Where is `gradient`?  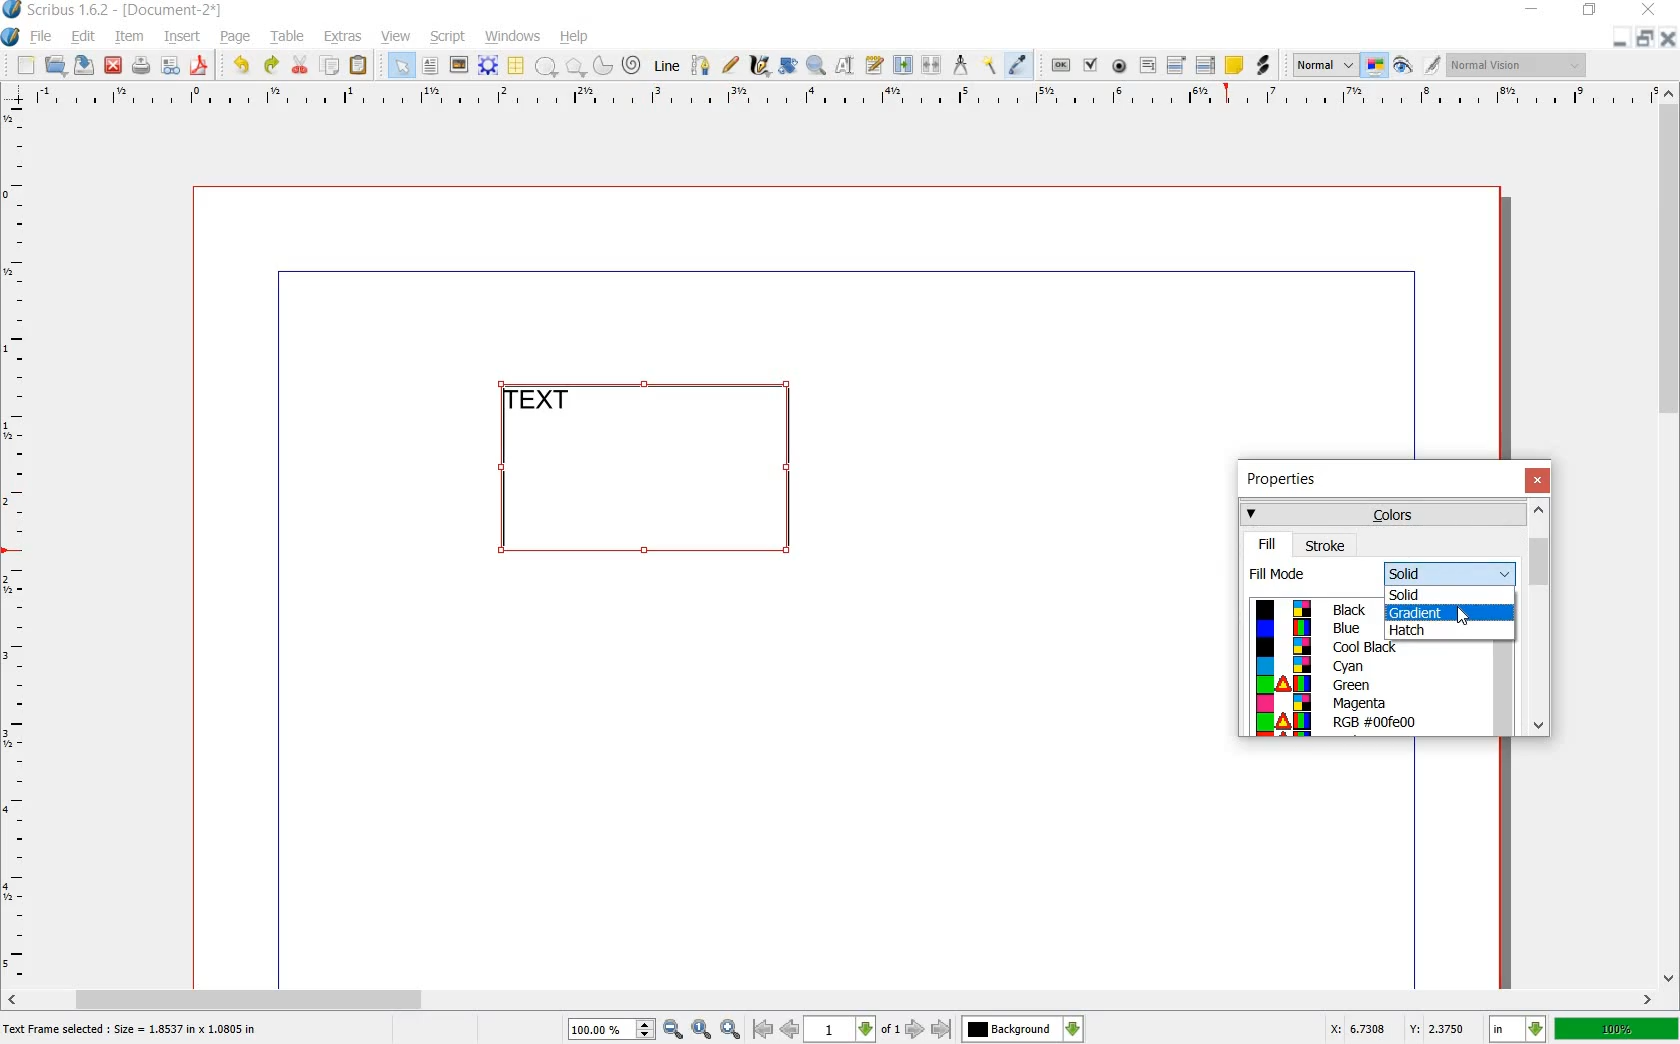
gradient is located at coordinates (1445, 611).